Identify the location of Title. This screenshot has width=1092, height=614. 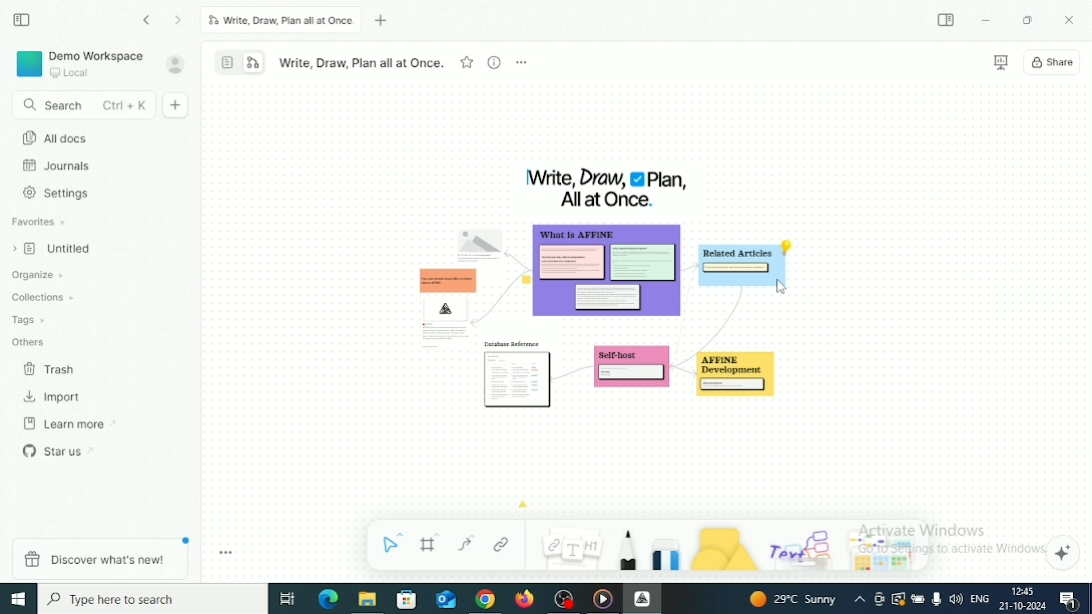
(606, 188).